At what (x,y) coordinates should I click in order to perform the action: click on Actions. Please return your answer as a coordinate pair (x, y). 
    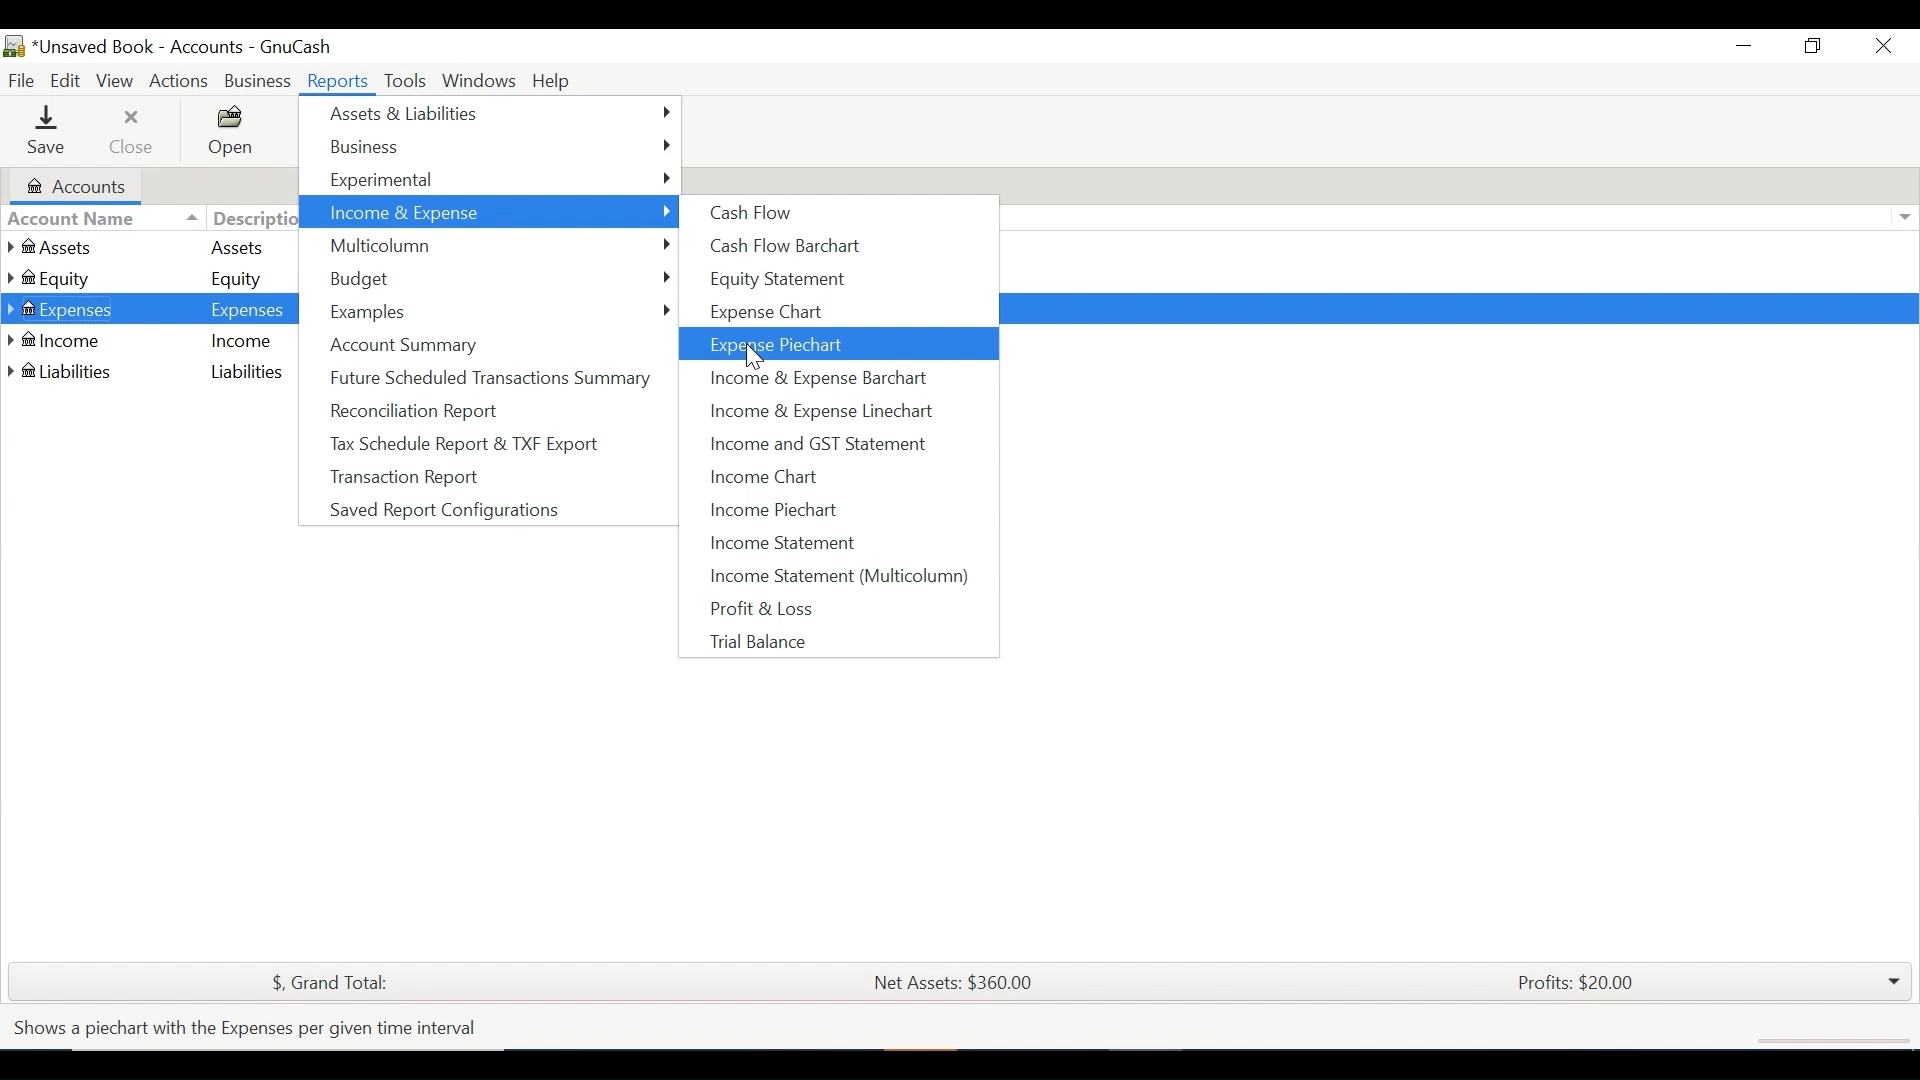
    Looking at the image, I should click on (179, 76).